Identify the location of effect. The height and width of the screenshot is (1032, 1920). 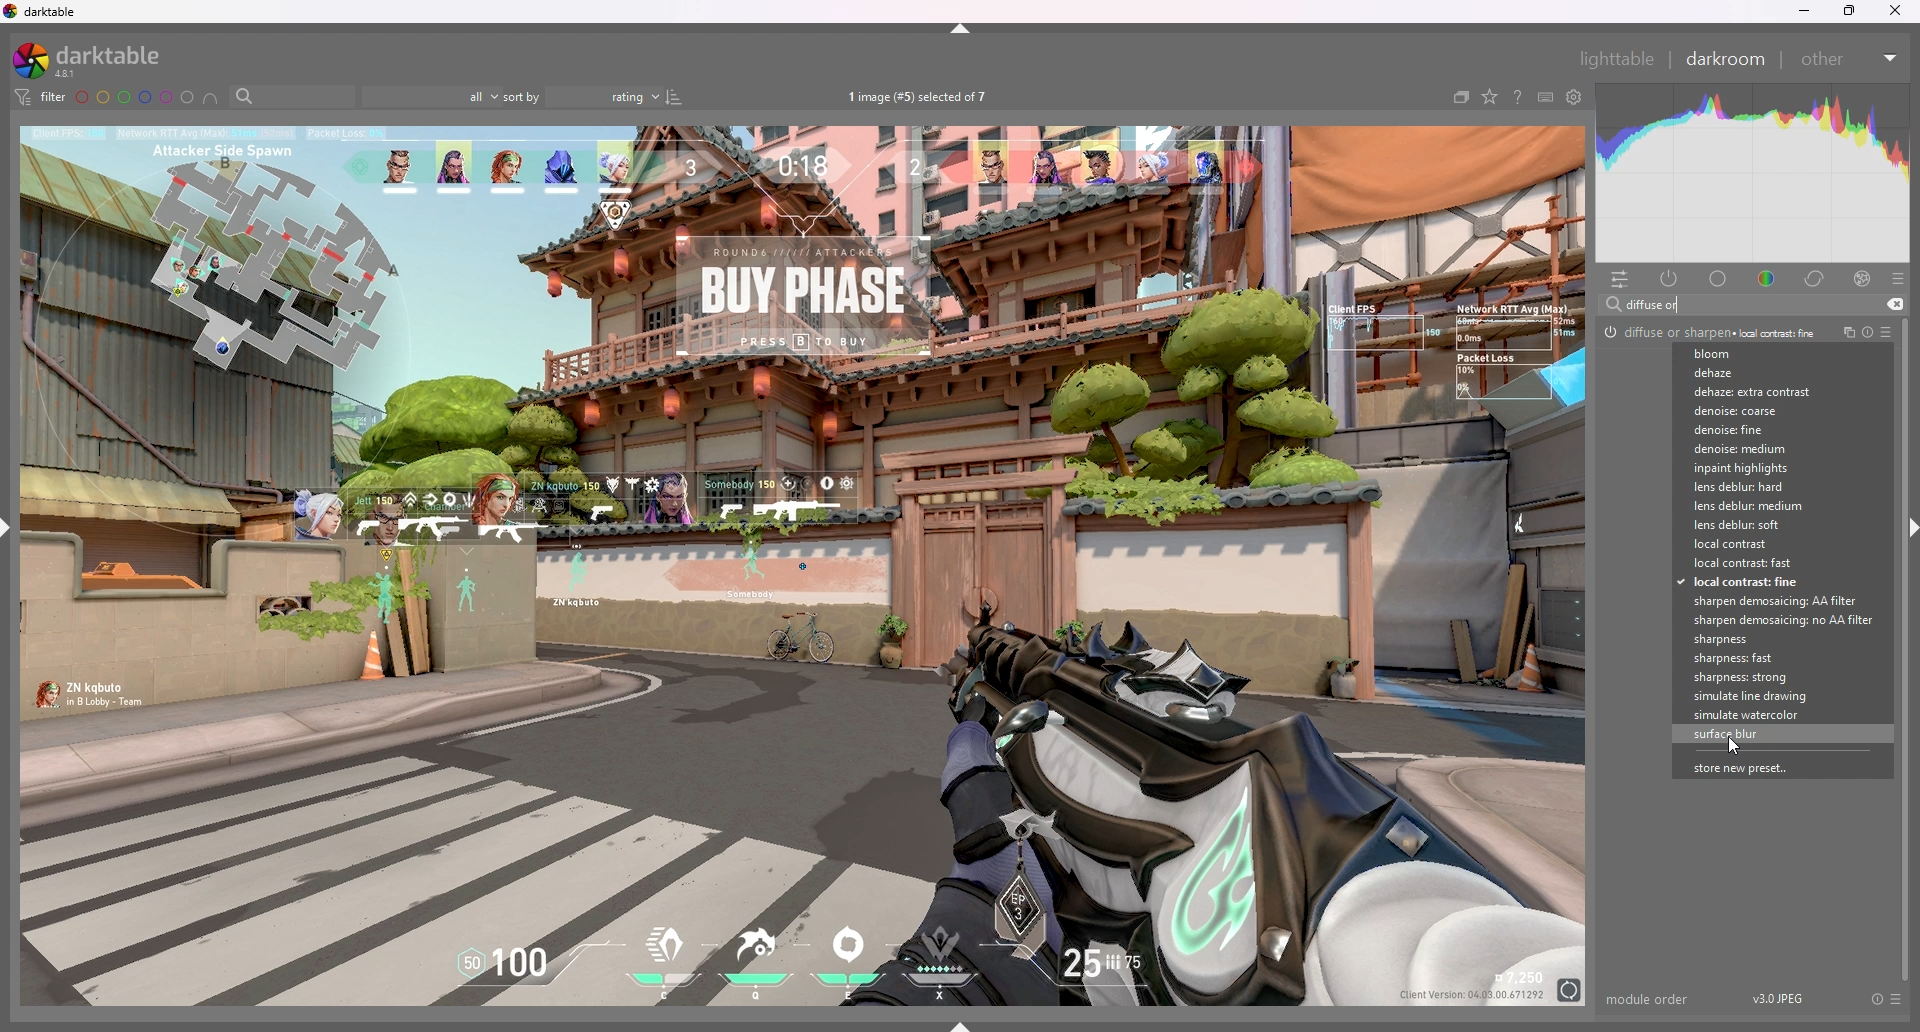
(1863, 278).